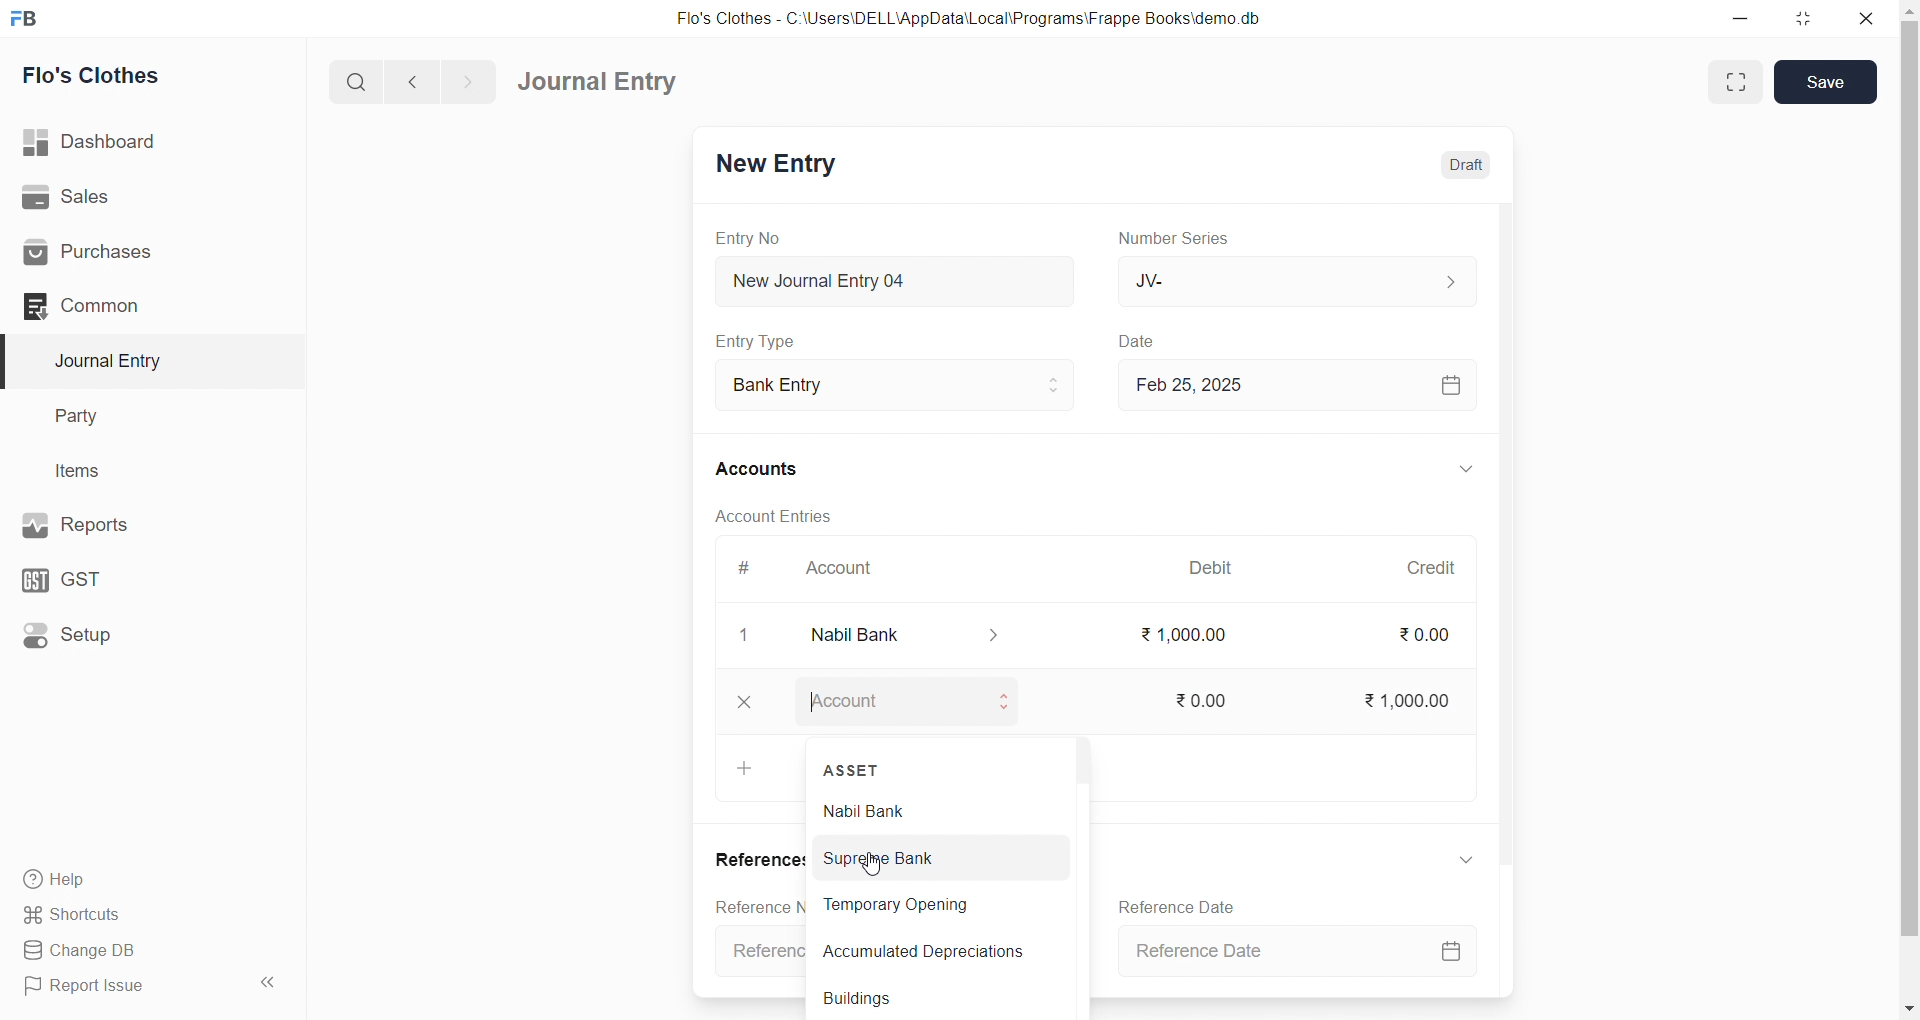 The width and height of the screenshot is (1920, 1020). I want to click on resize, so click(1807, 18).